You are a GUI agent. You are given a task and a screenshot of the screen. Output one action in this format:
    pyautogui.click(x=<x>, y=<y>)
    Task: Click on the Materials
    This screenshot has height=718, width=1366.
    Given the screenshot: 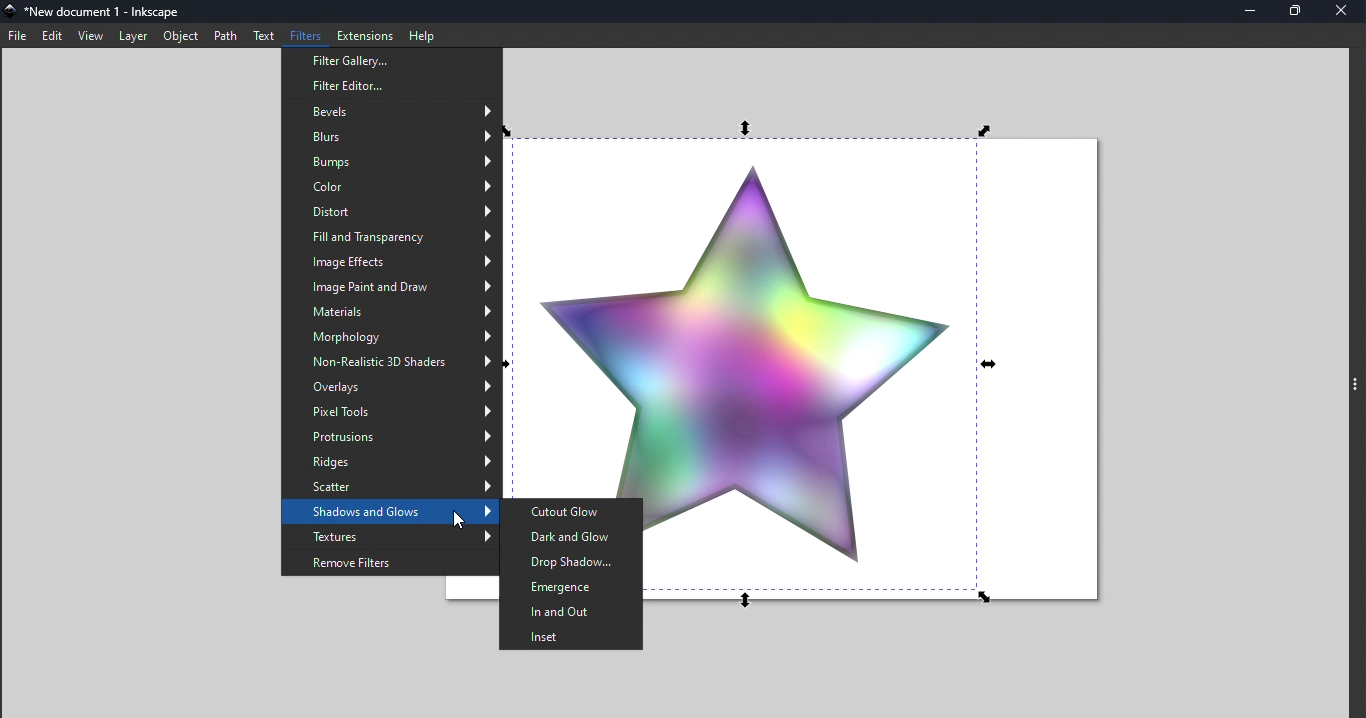 What is the action you would take?
    pyautogui.click(x=390, y=311)
    